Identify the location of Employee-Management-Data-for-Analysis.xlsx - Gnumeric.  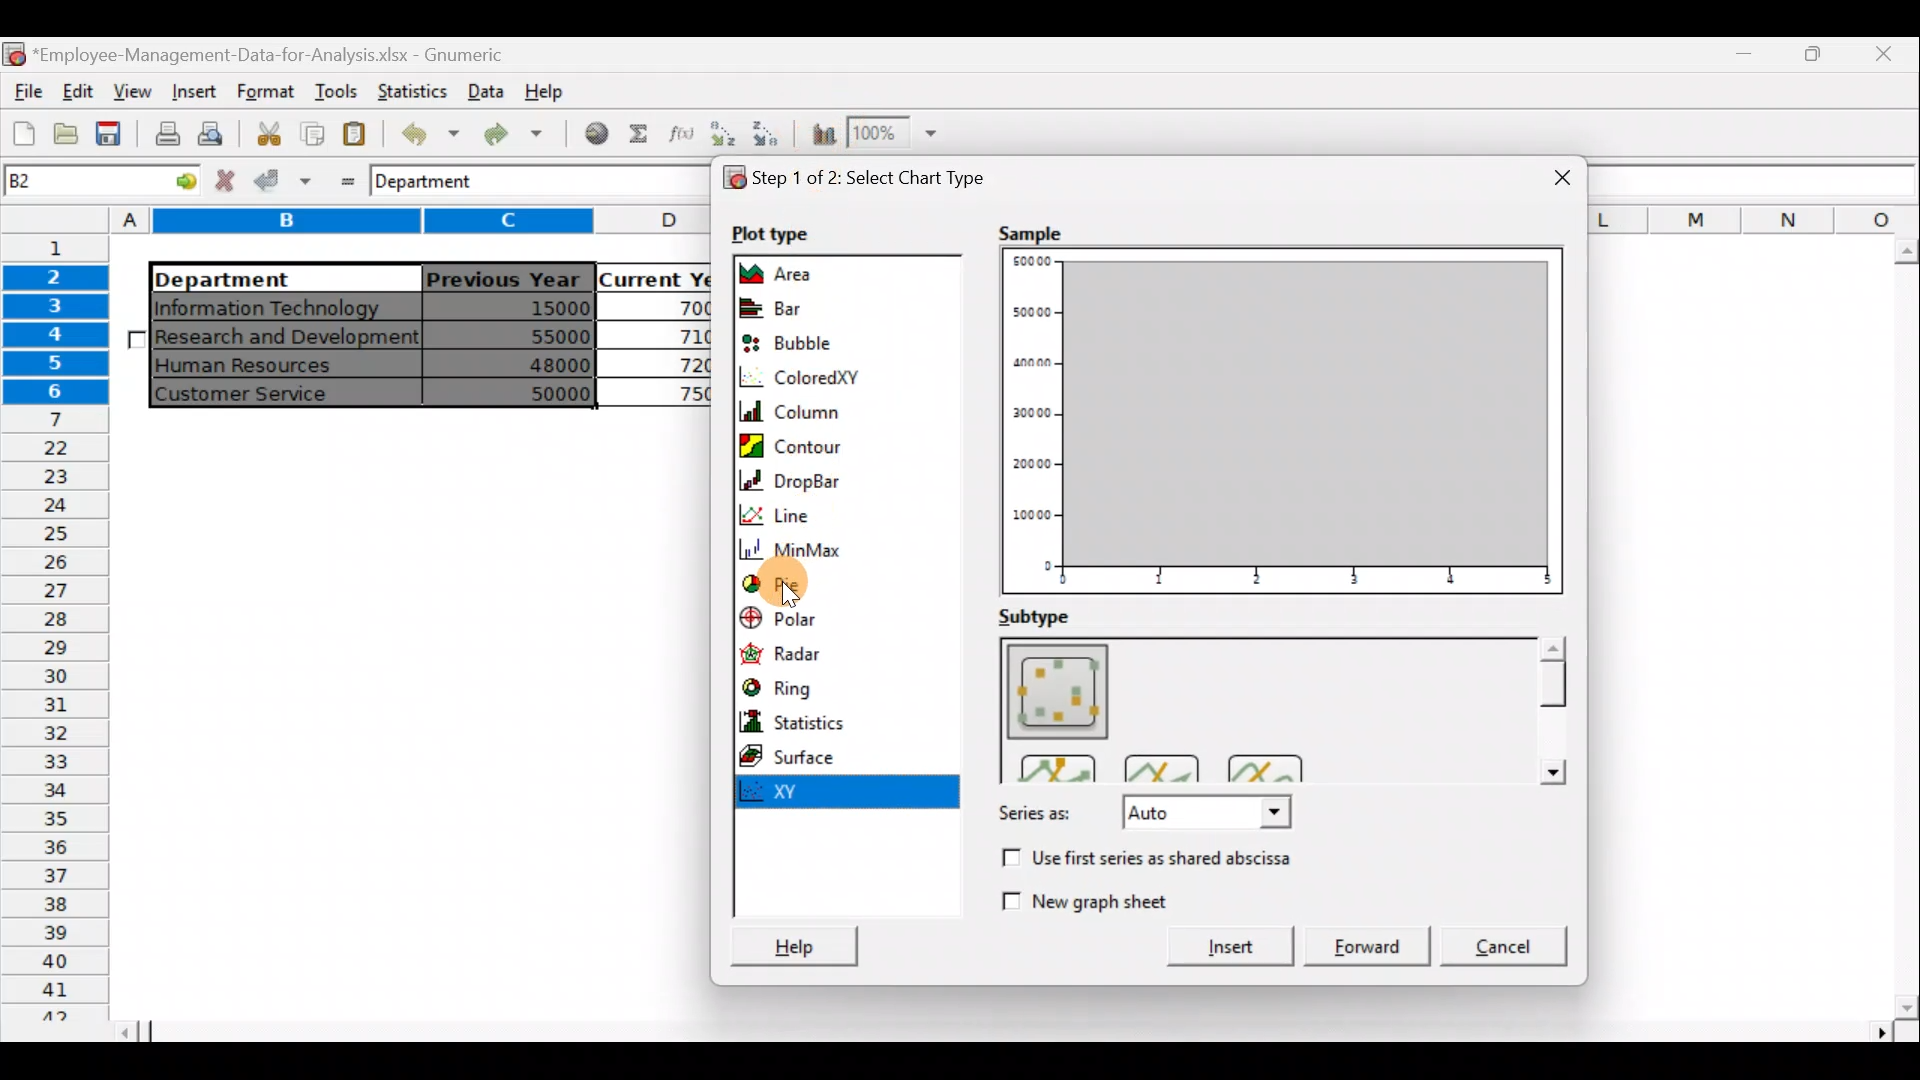
(282, 53).